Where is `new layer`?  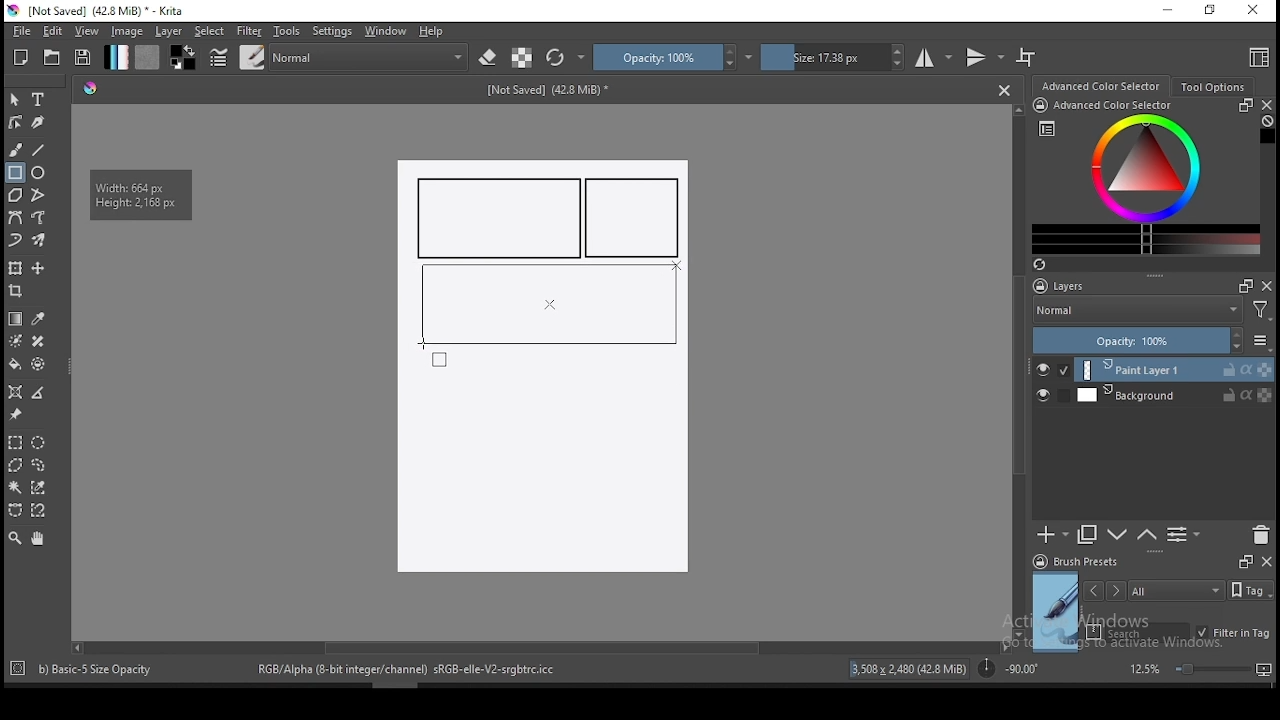 new layer is located at coordinates (1053, 534).